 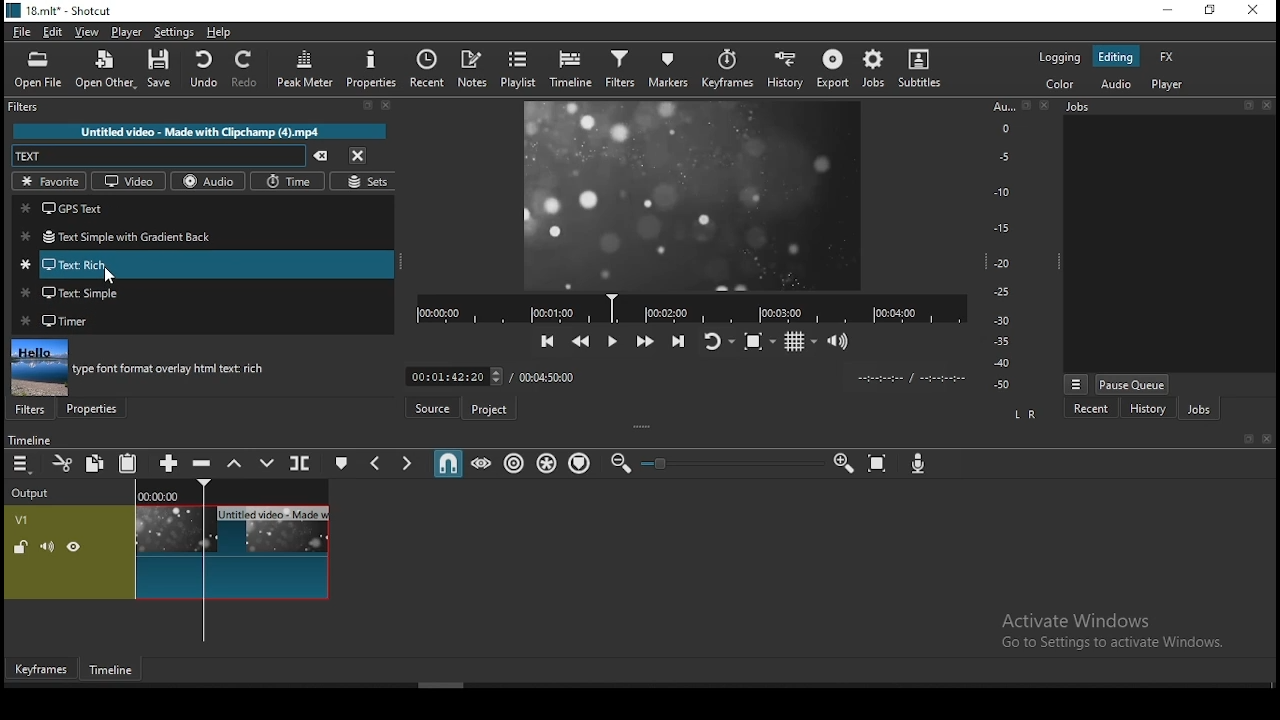 What do you see at coordinates (784, 73) in the screenshot?
I see `history` at bounding box center [784, 73].